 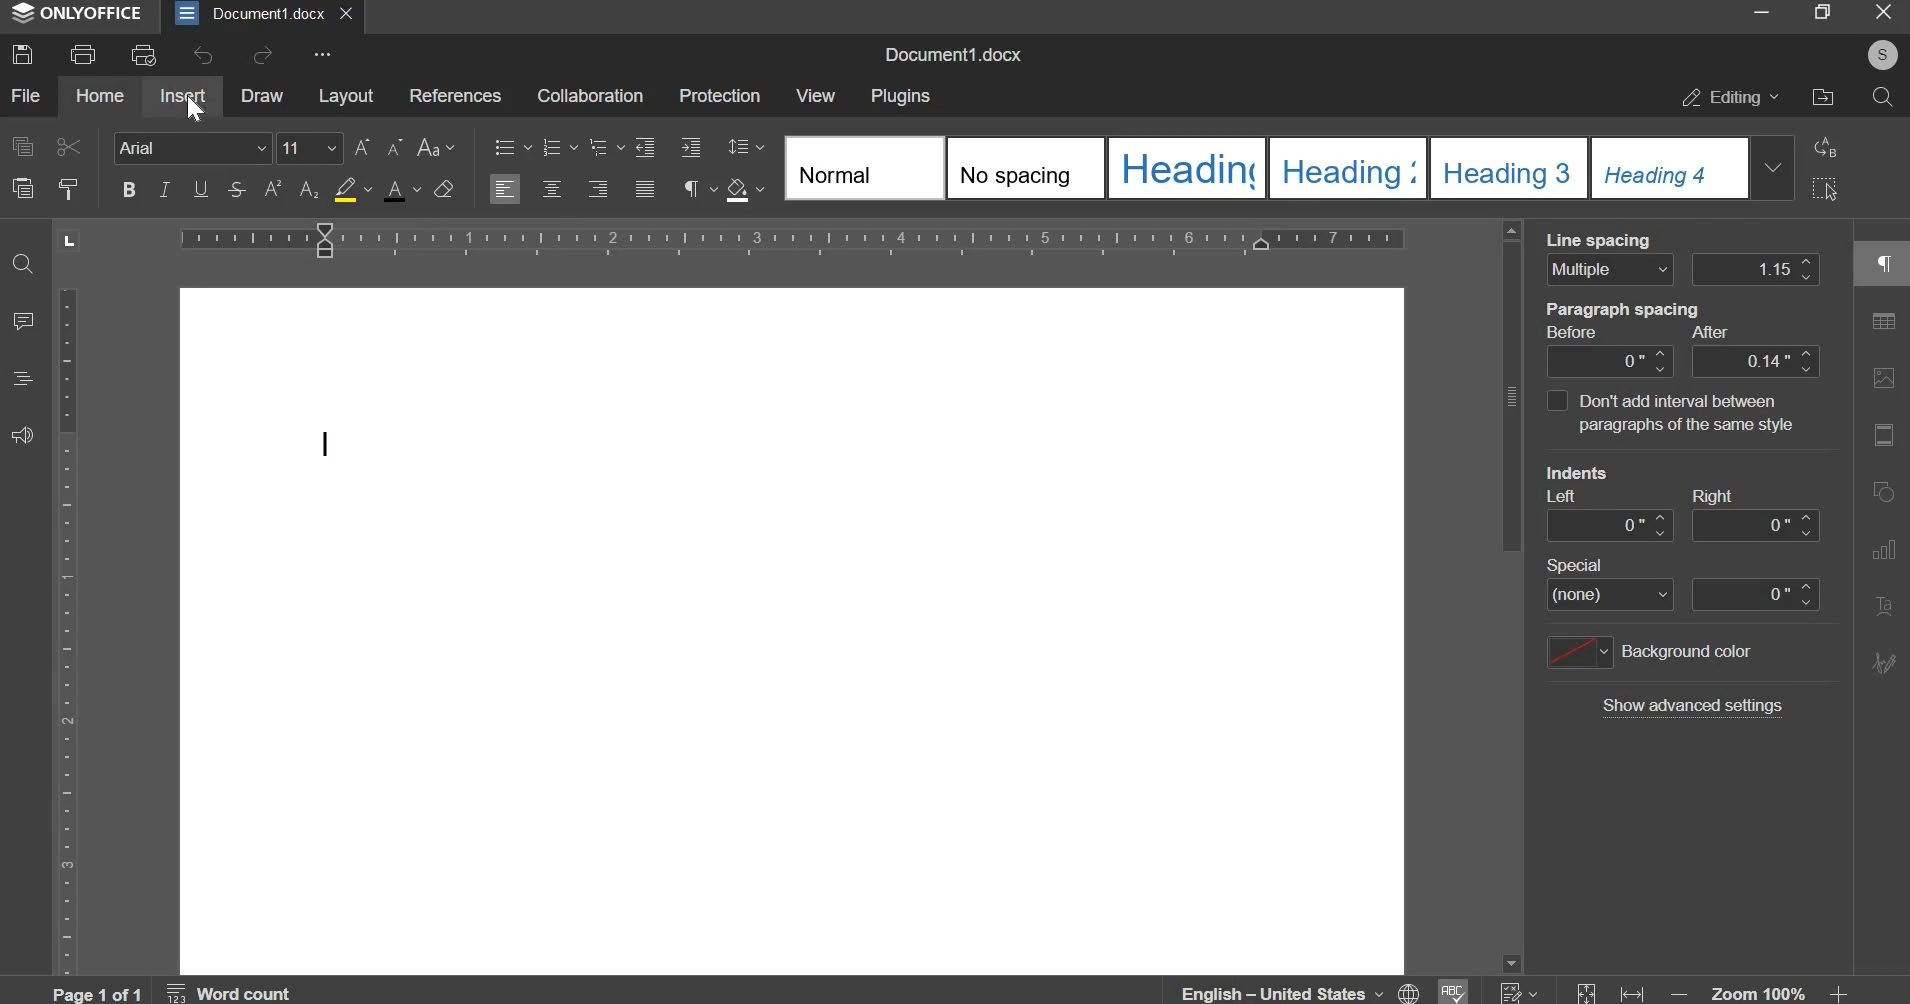 I want to click on interval between paragraphs, so click(x=1555, y=401).